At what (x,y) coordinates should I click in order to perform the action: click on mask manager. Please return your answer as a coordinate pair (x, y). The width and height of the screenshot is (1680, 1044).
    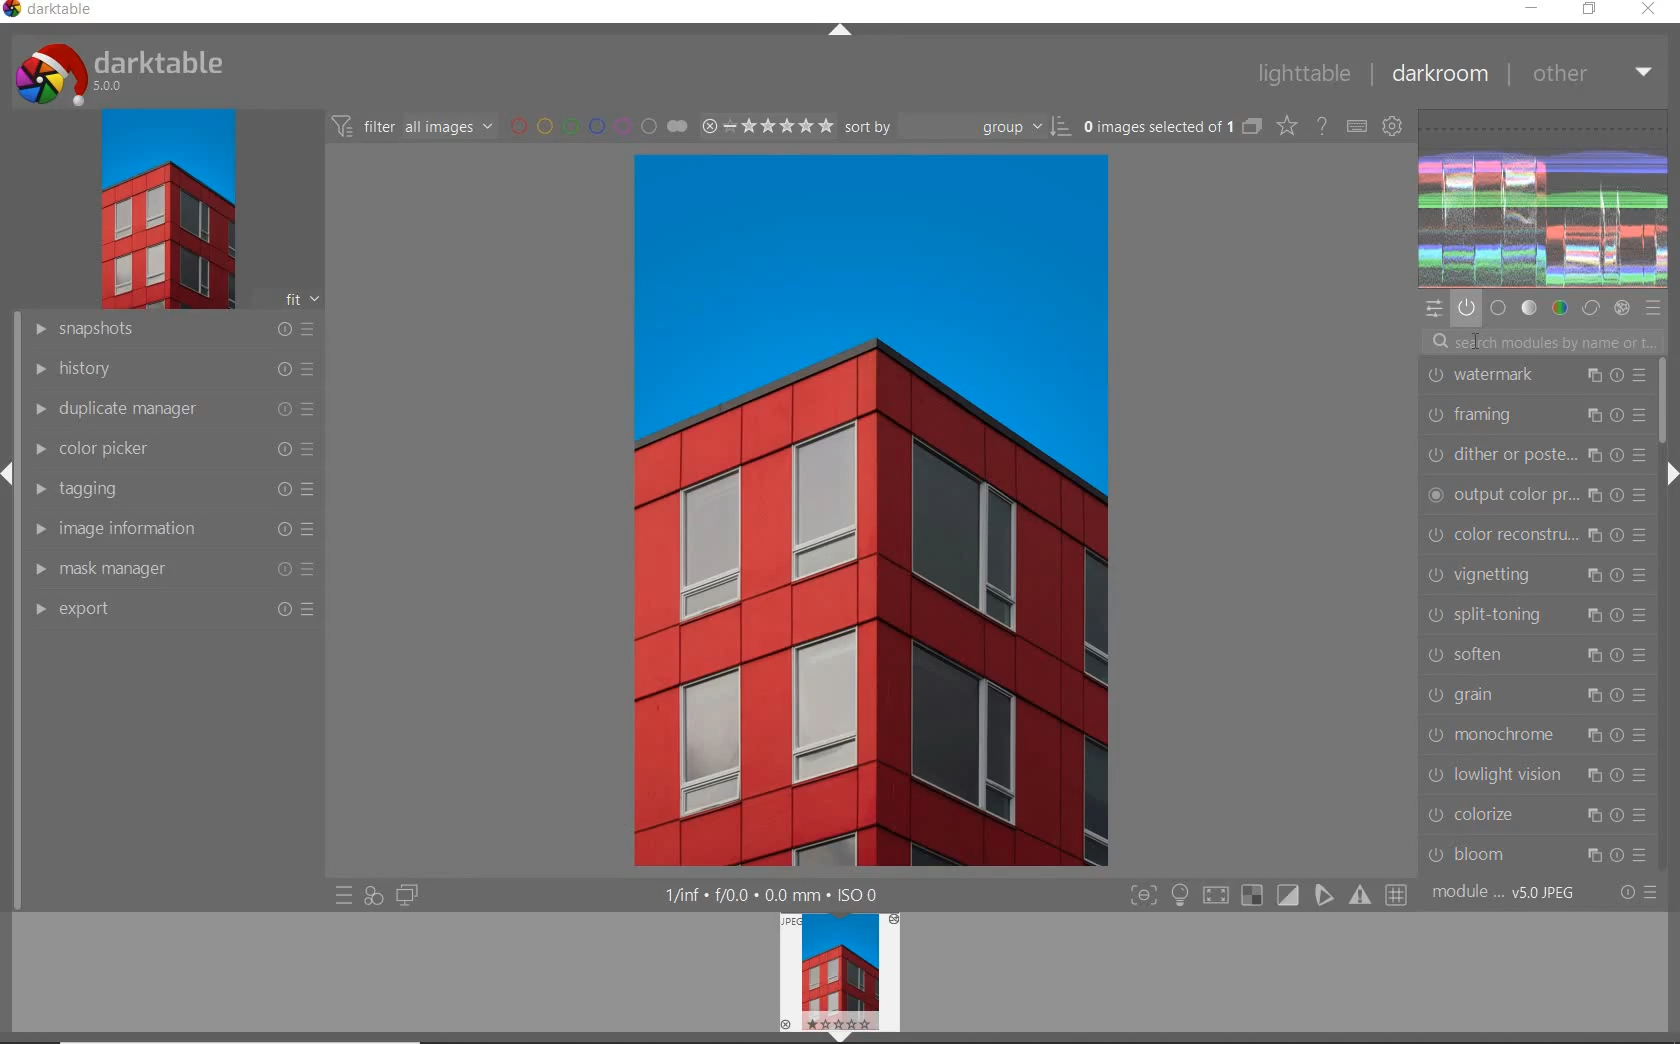
    Looking at the image, I should click on (175, 570).